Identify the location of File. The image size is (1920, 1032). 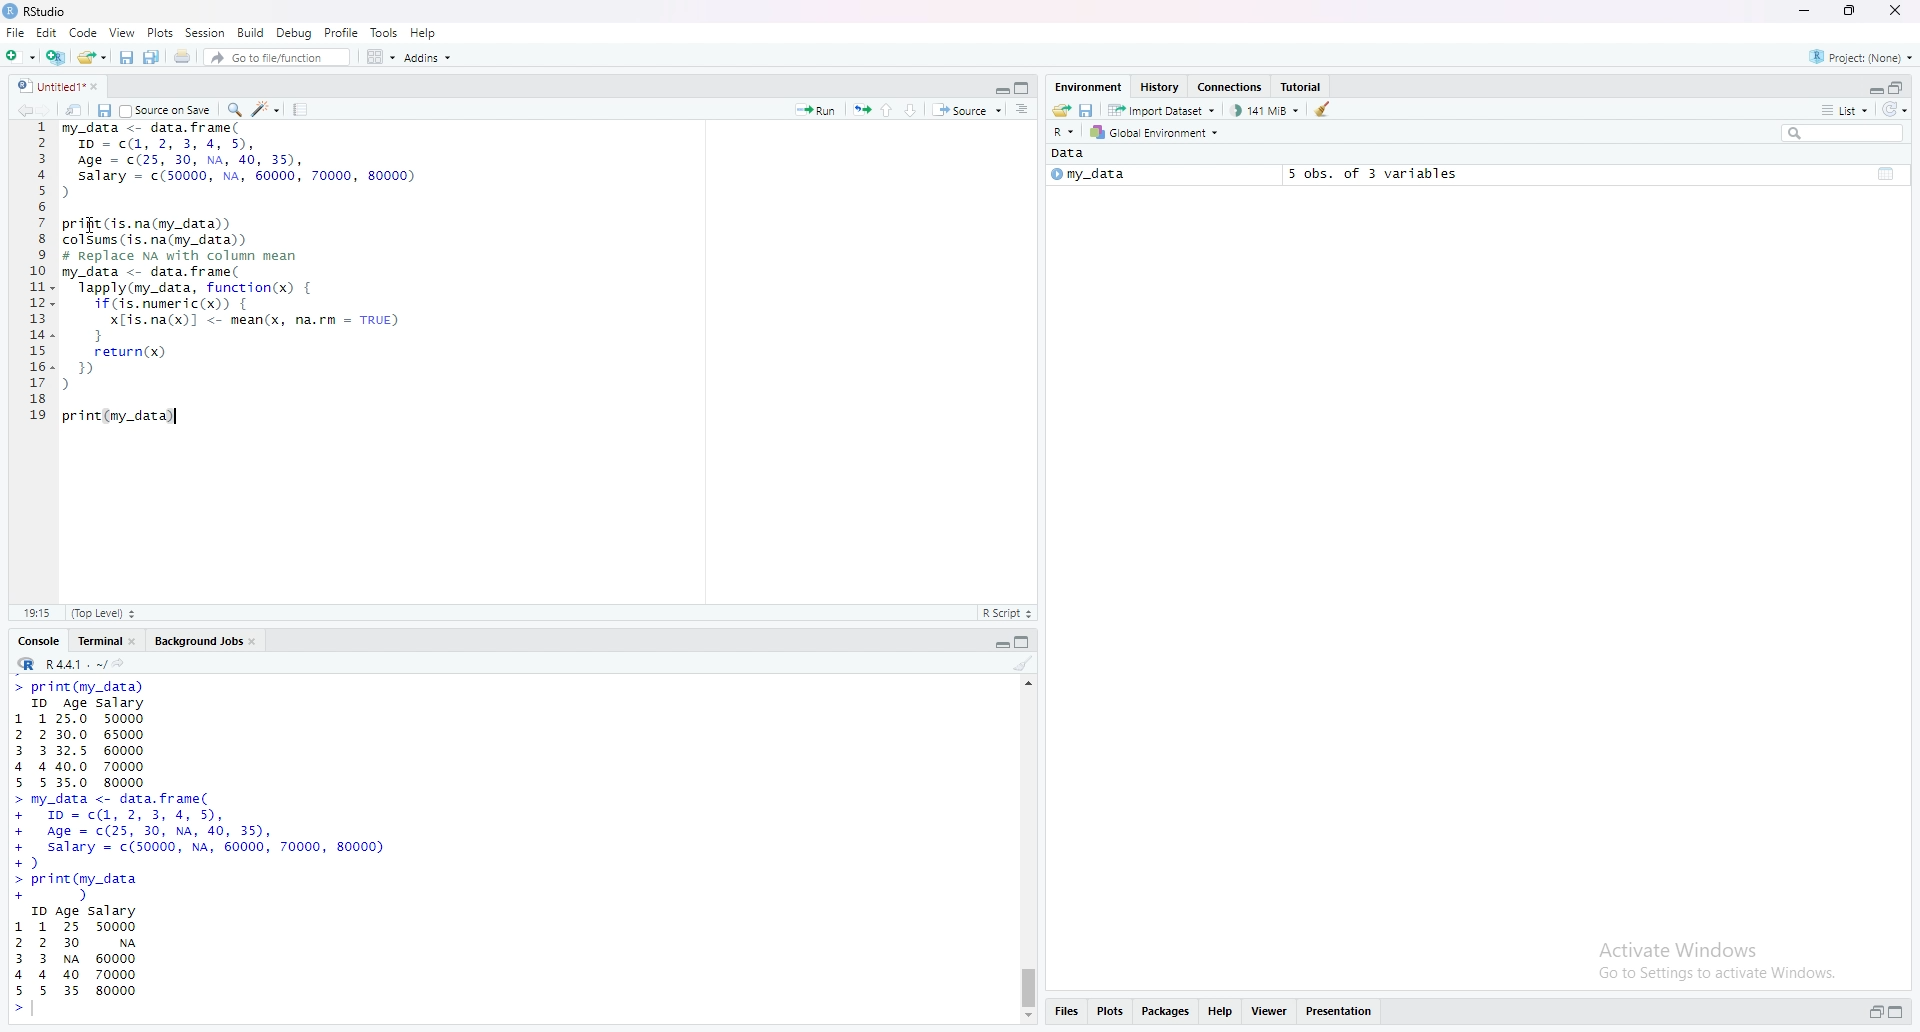
(17, 32).